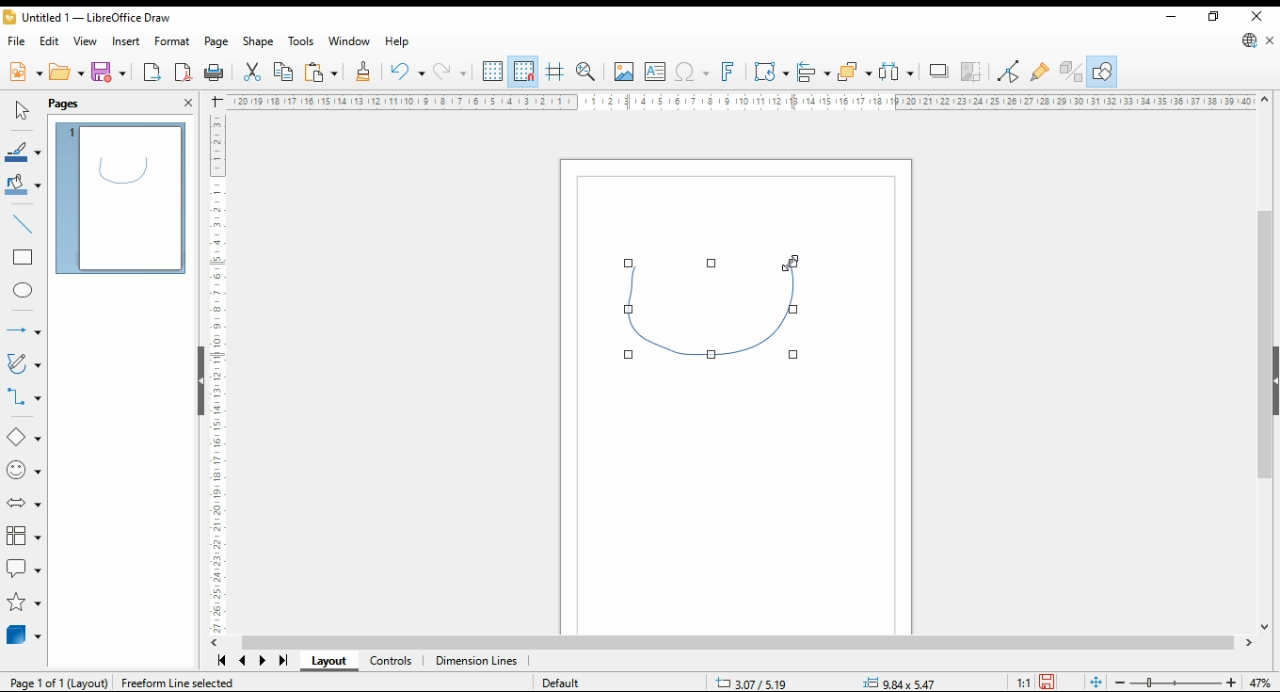 This screenshot has width=1280, height=692. What do you see at coordinates (449, 73) in the screenshot?
I see `redo` at bounding box center [449, 73].